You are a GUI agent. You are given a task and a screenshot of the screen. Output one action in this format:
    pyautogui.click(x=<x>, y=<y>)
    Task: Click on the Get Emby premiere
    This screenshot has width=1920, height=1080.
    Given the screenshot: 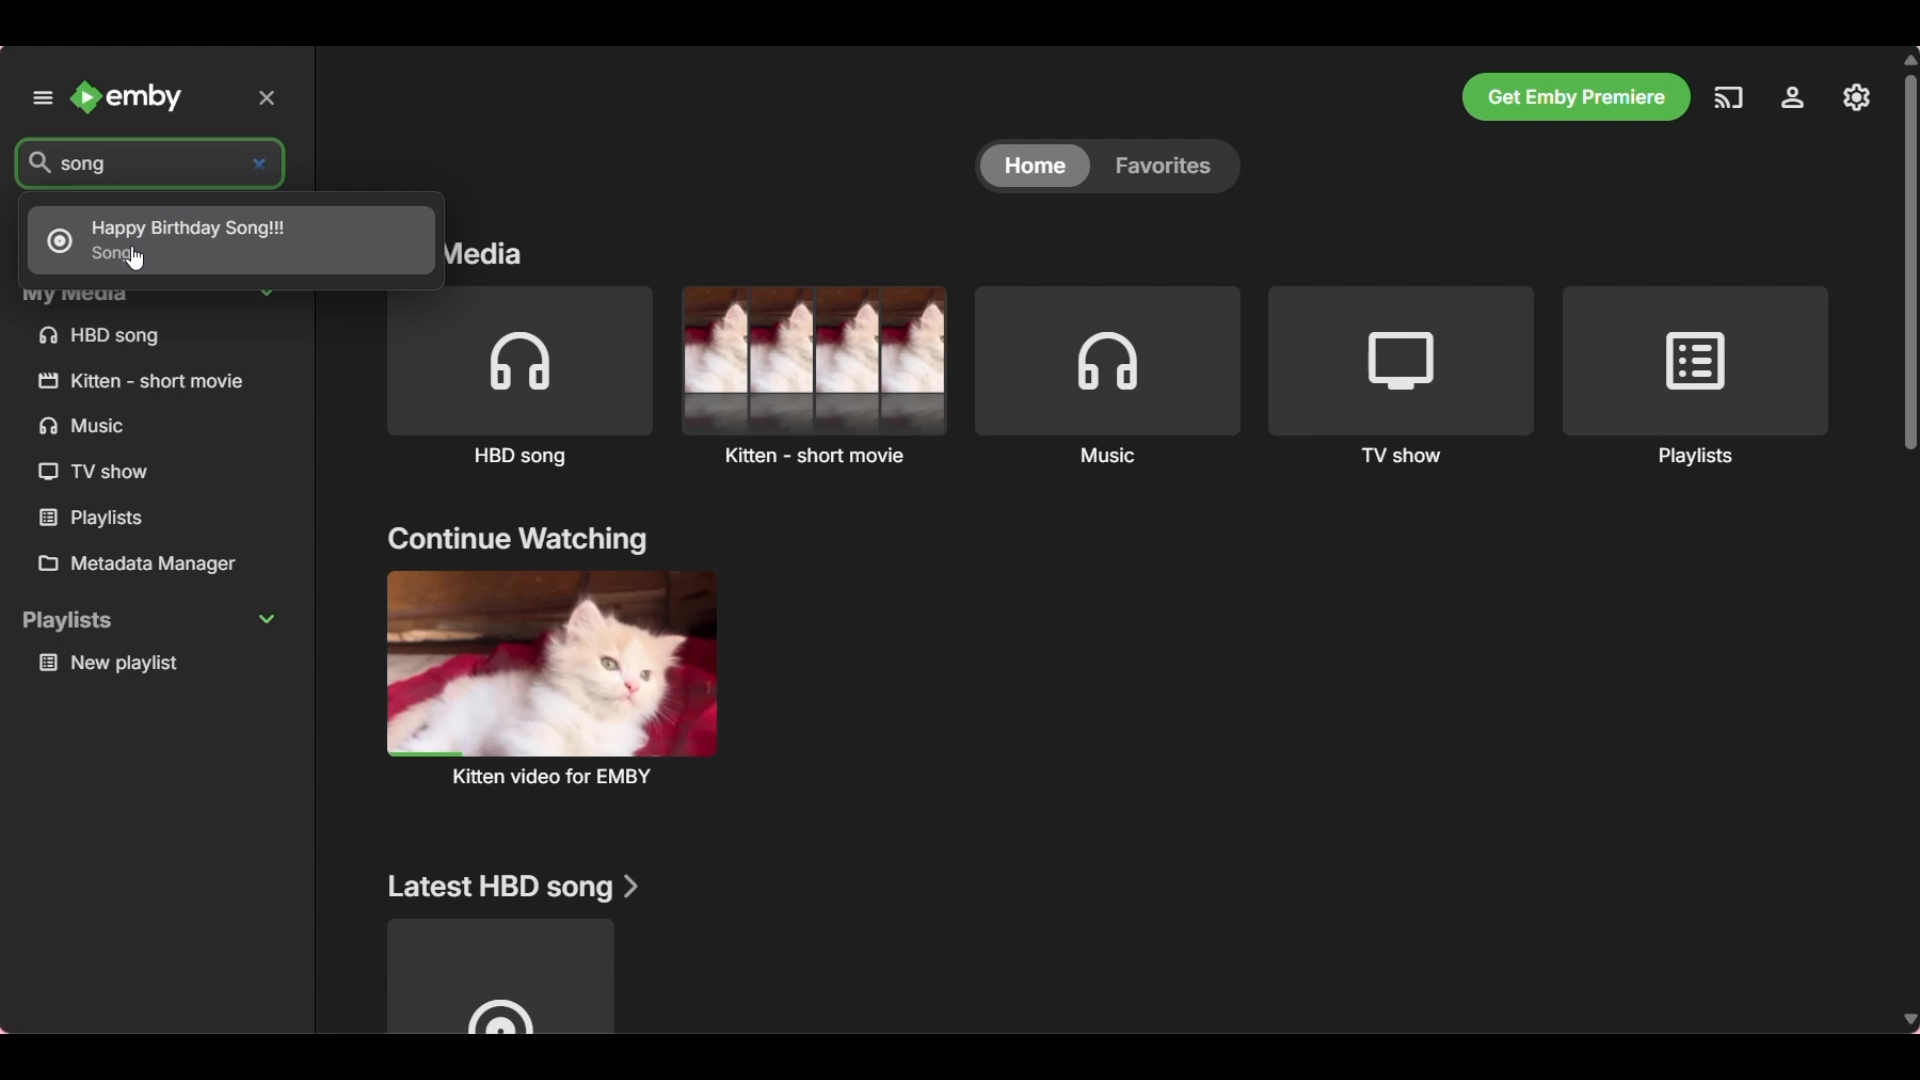 What is the action you would take?
    pyautogui.click(x=1576, y=97)
    